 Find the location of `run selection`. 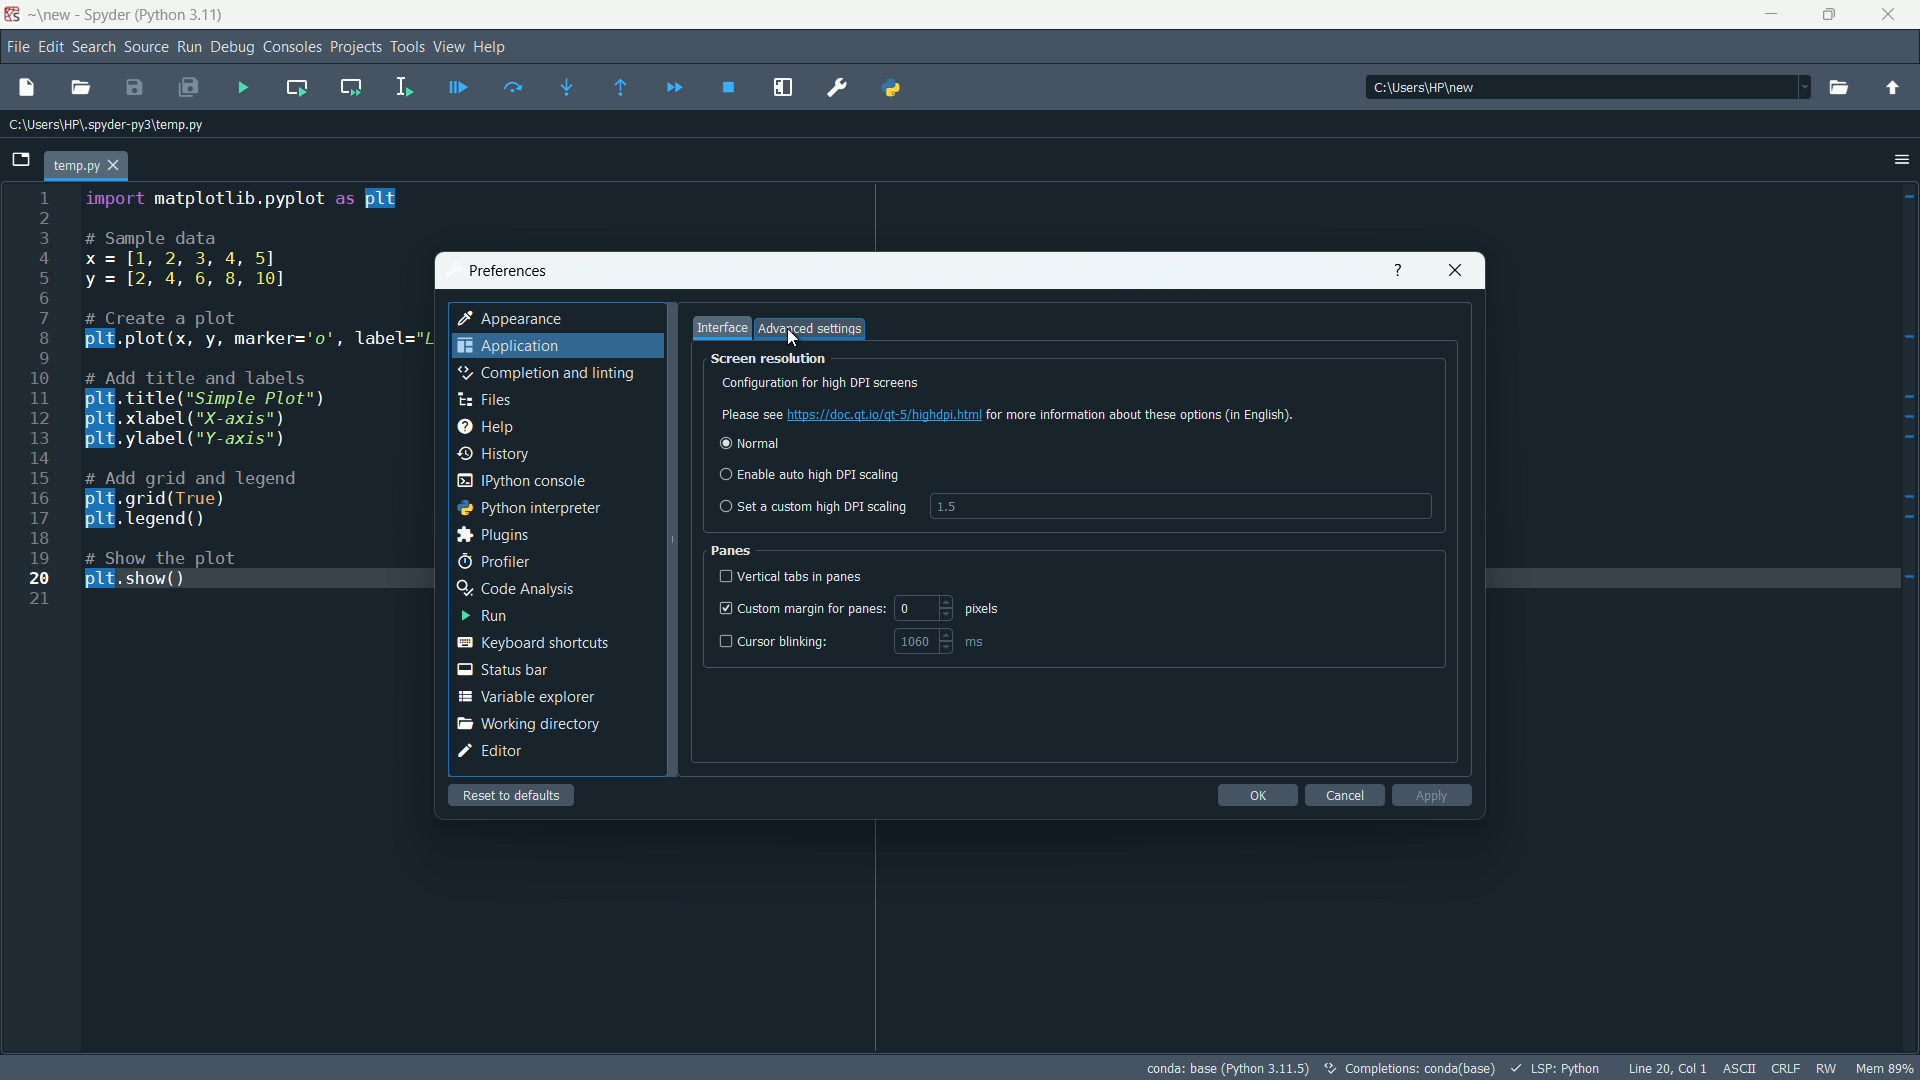

run selection is located at coordinates (405, 87).